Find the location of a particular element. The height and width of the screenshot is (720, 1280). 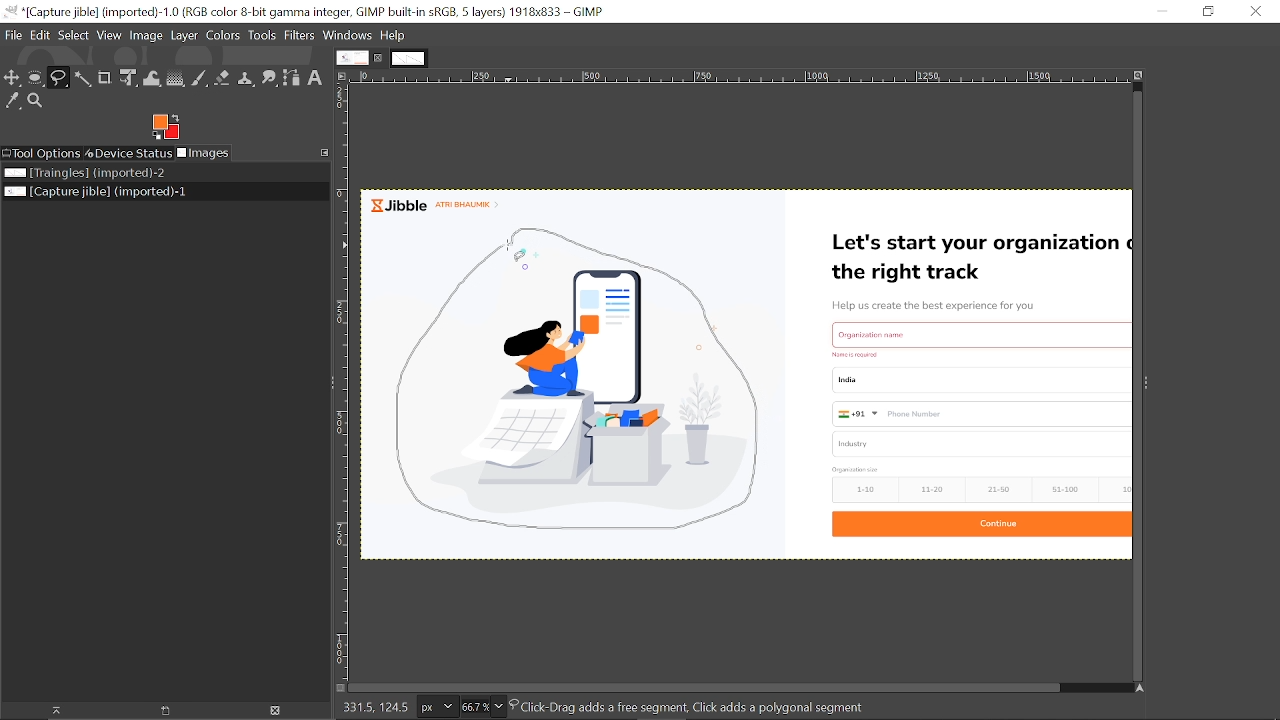

View is located at coordinates (110, 35).